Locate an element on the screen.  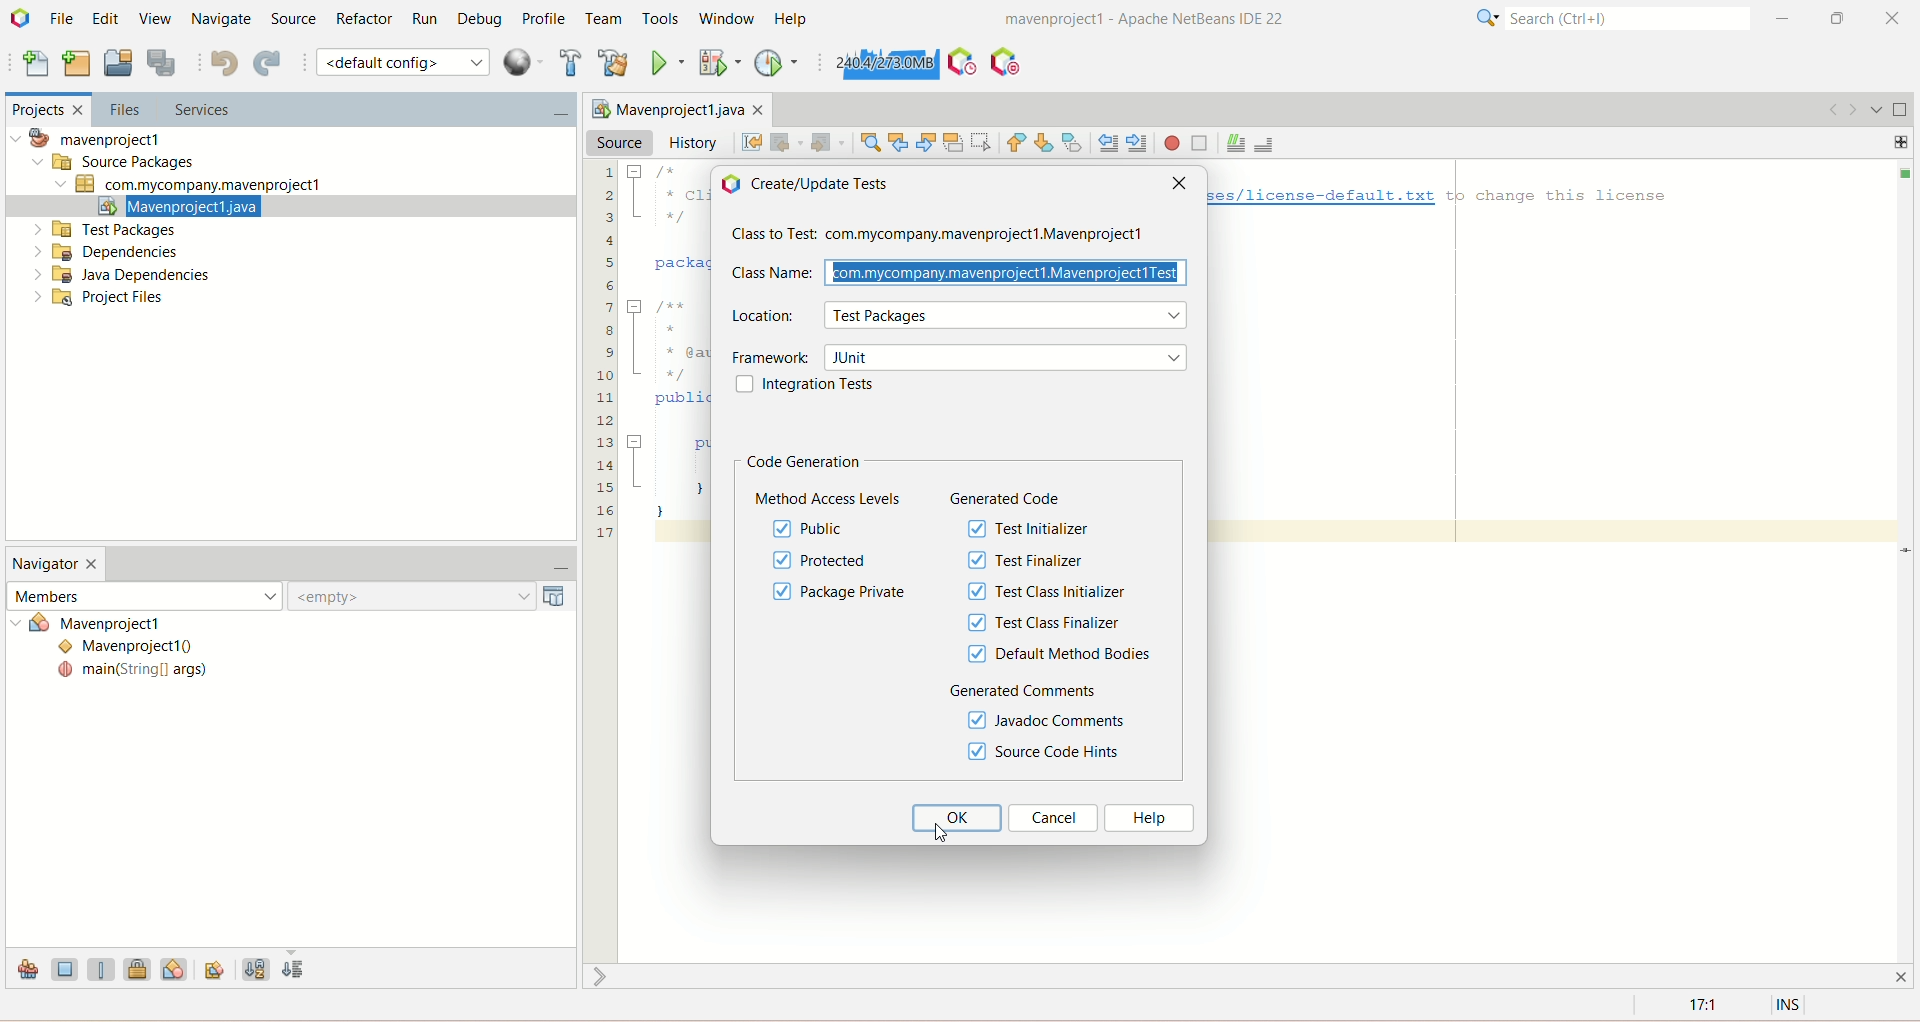
fully qualified names is located at coordinates (217, 968).